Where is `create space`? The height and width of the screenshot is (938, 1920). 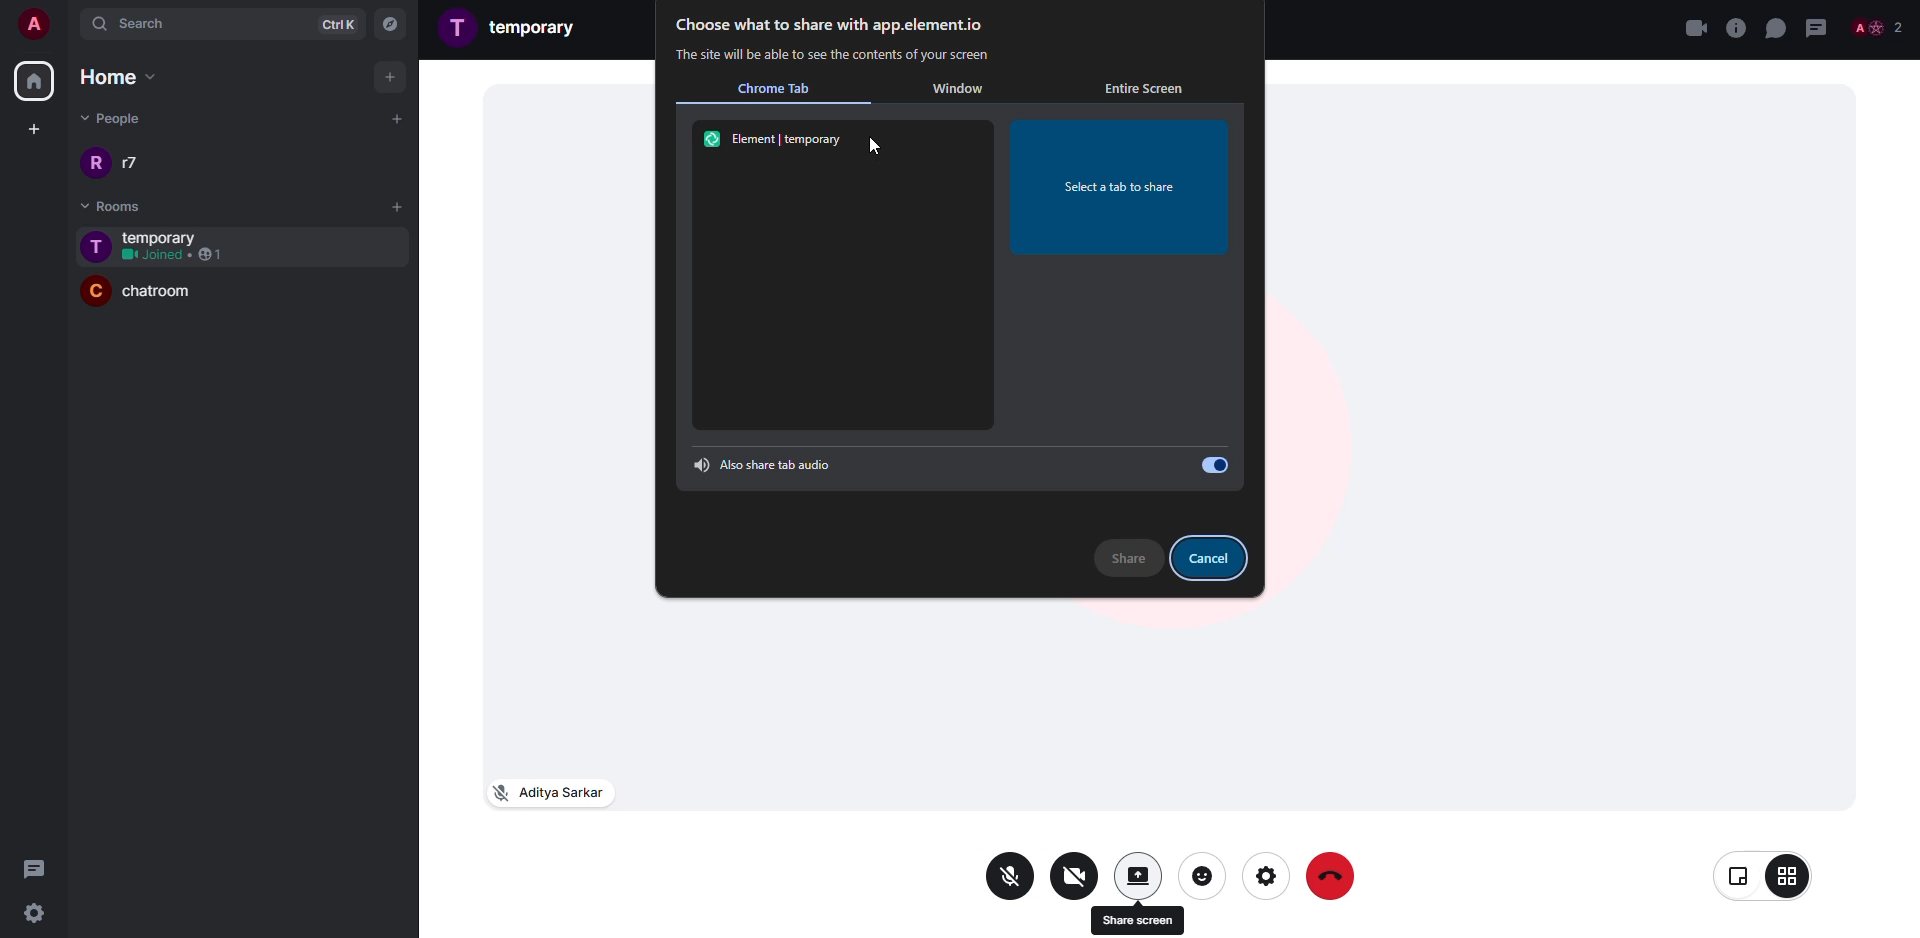
create space is located at coordinates (30, 129).